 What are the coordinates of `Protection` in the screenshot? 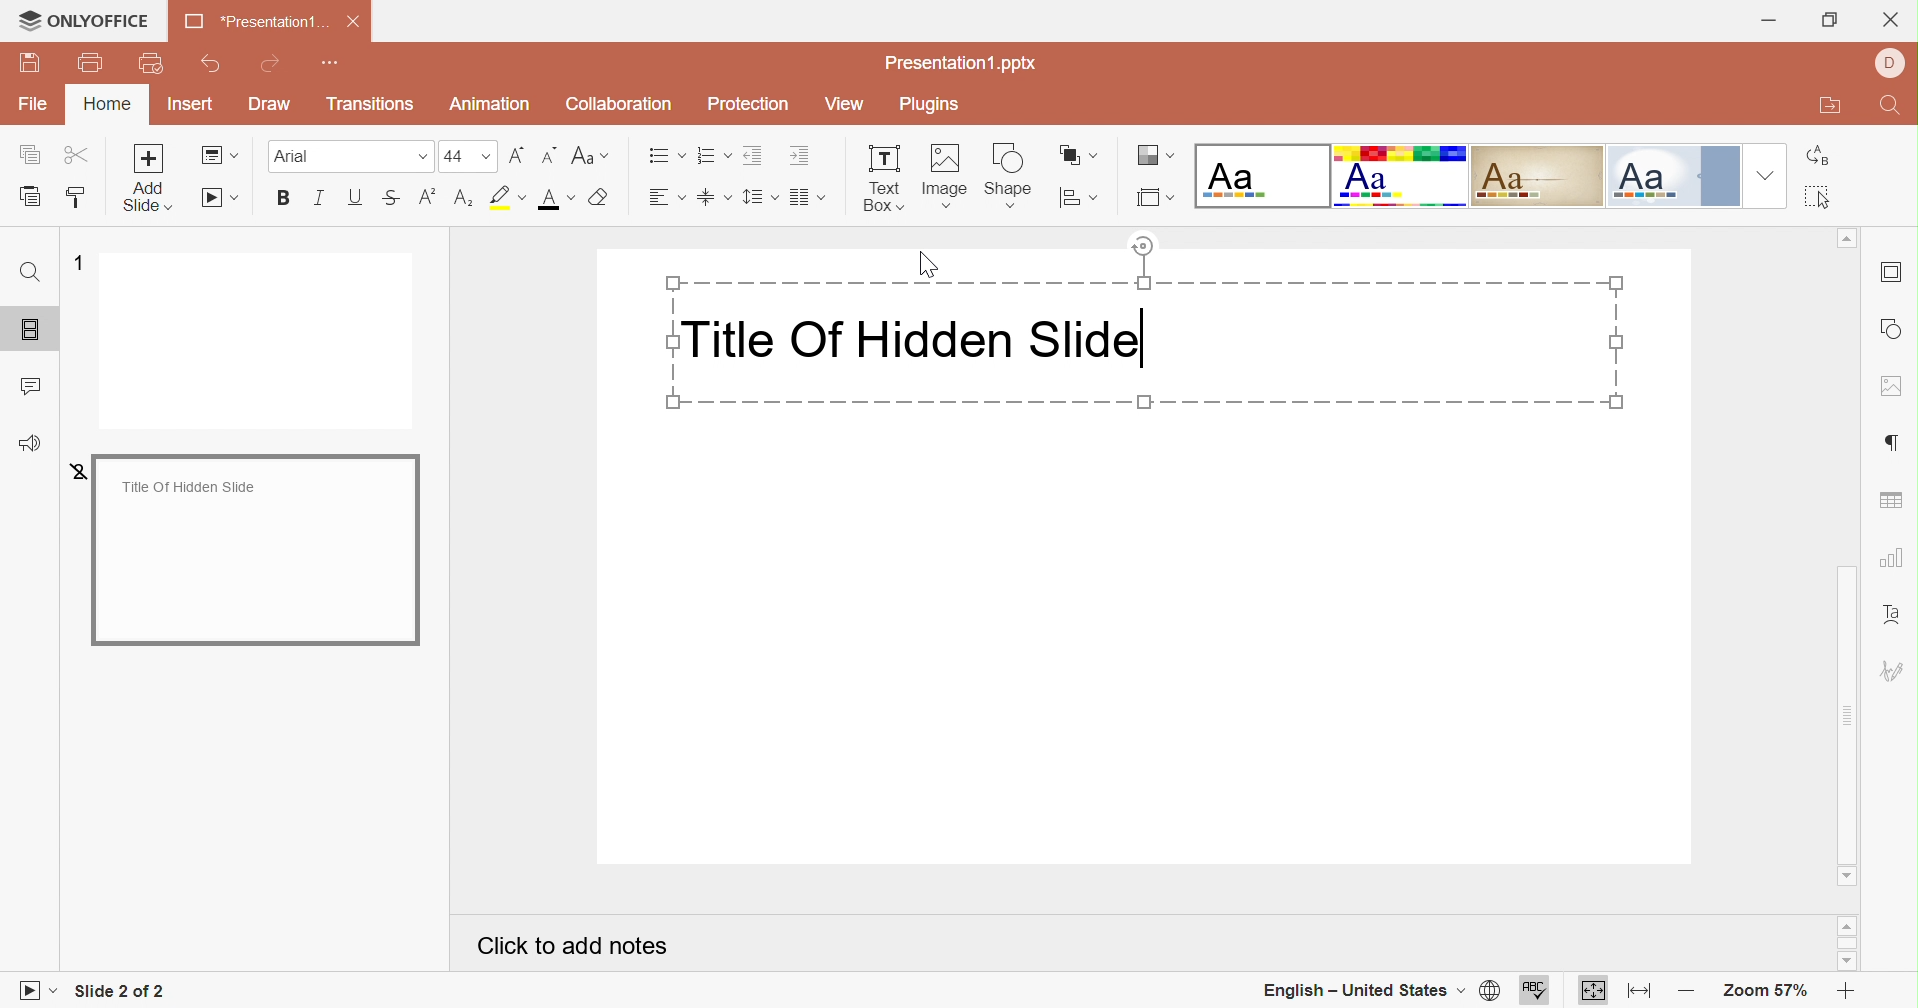 It's located at (746, 101).